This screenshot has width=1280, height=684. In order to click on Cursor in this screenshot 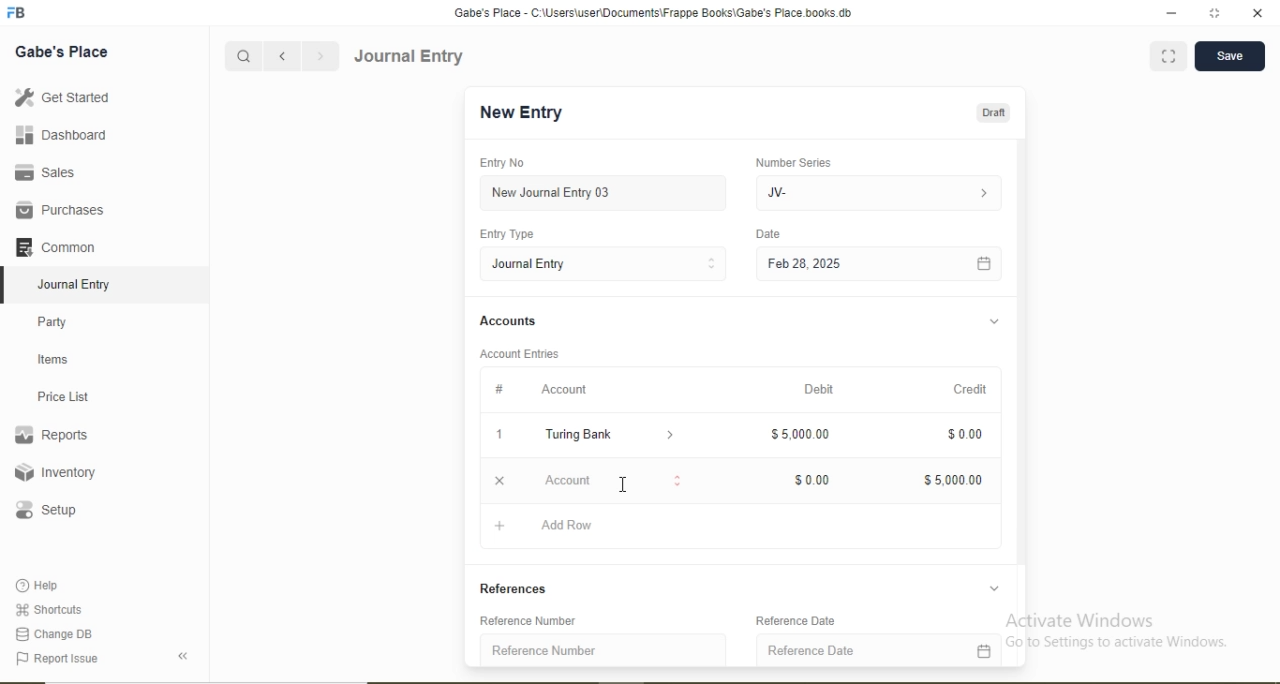, I will do `click(623, 484)`.